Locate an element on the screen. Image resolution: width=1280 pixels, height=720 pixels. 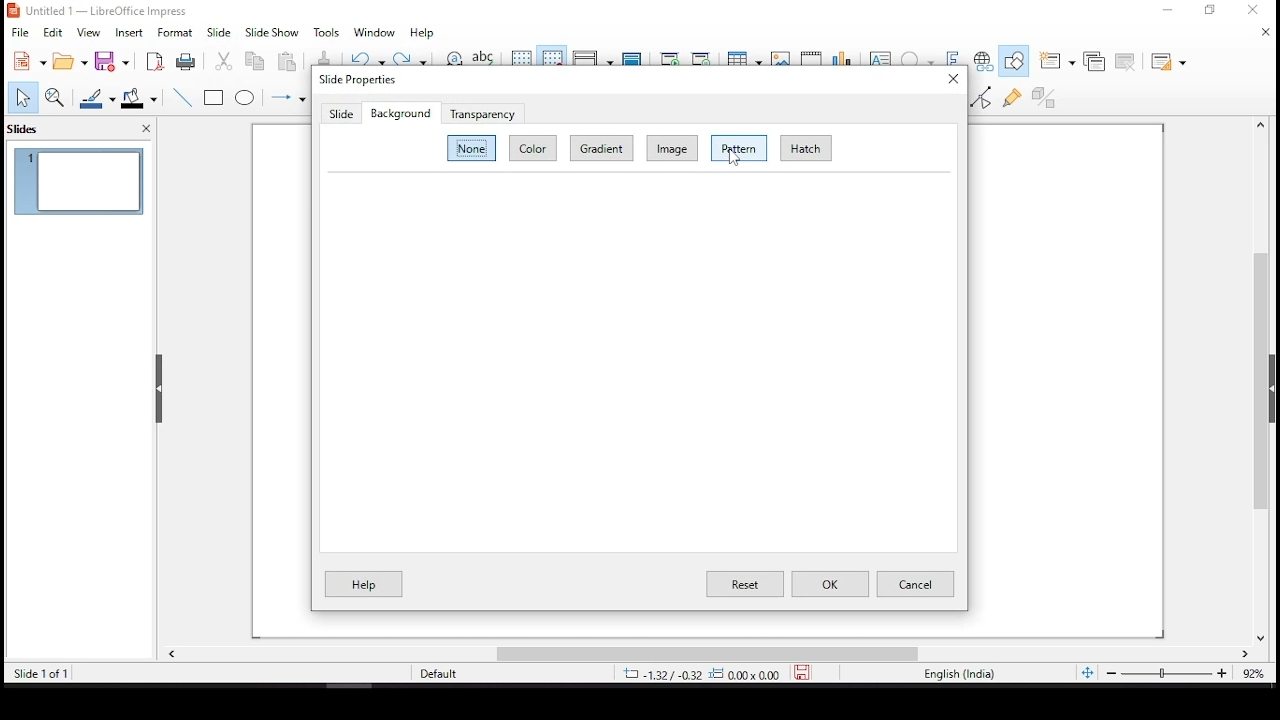
fit slide to current window is located at coordinates (1087, 672).